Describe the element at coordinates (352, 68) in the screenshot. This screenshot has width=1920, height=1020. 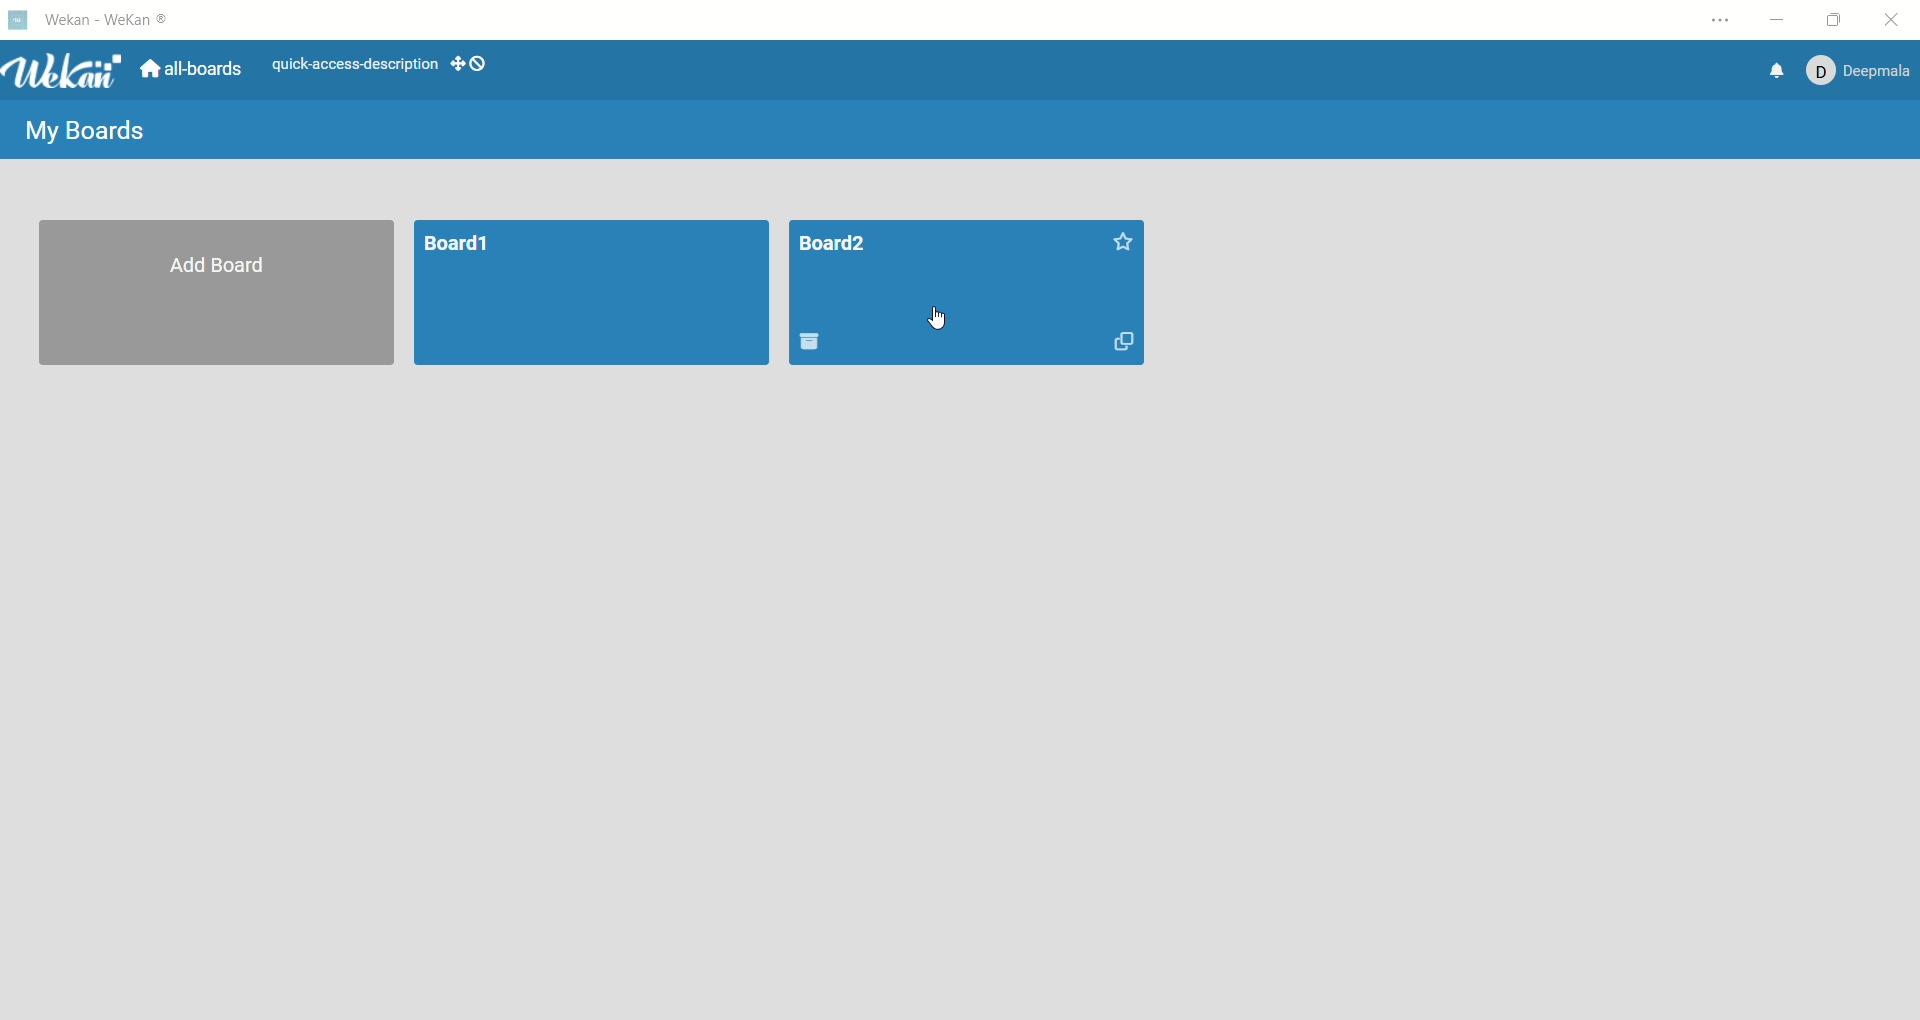
I see `text` at that location.